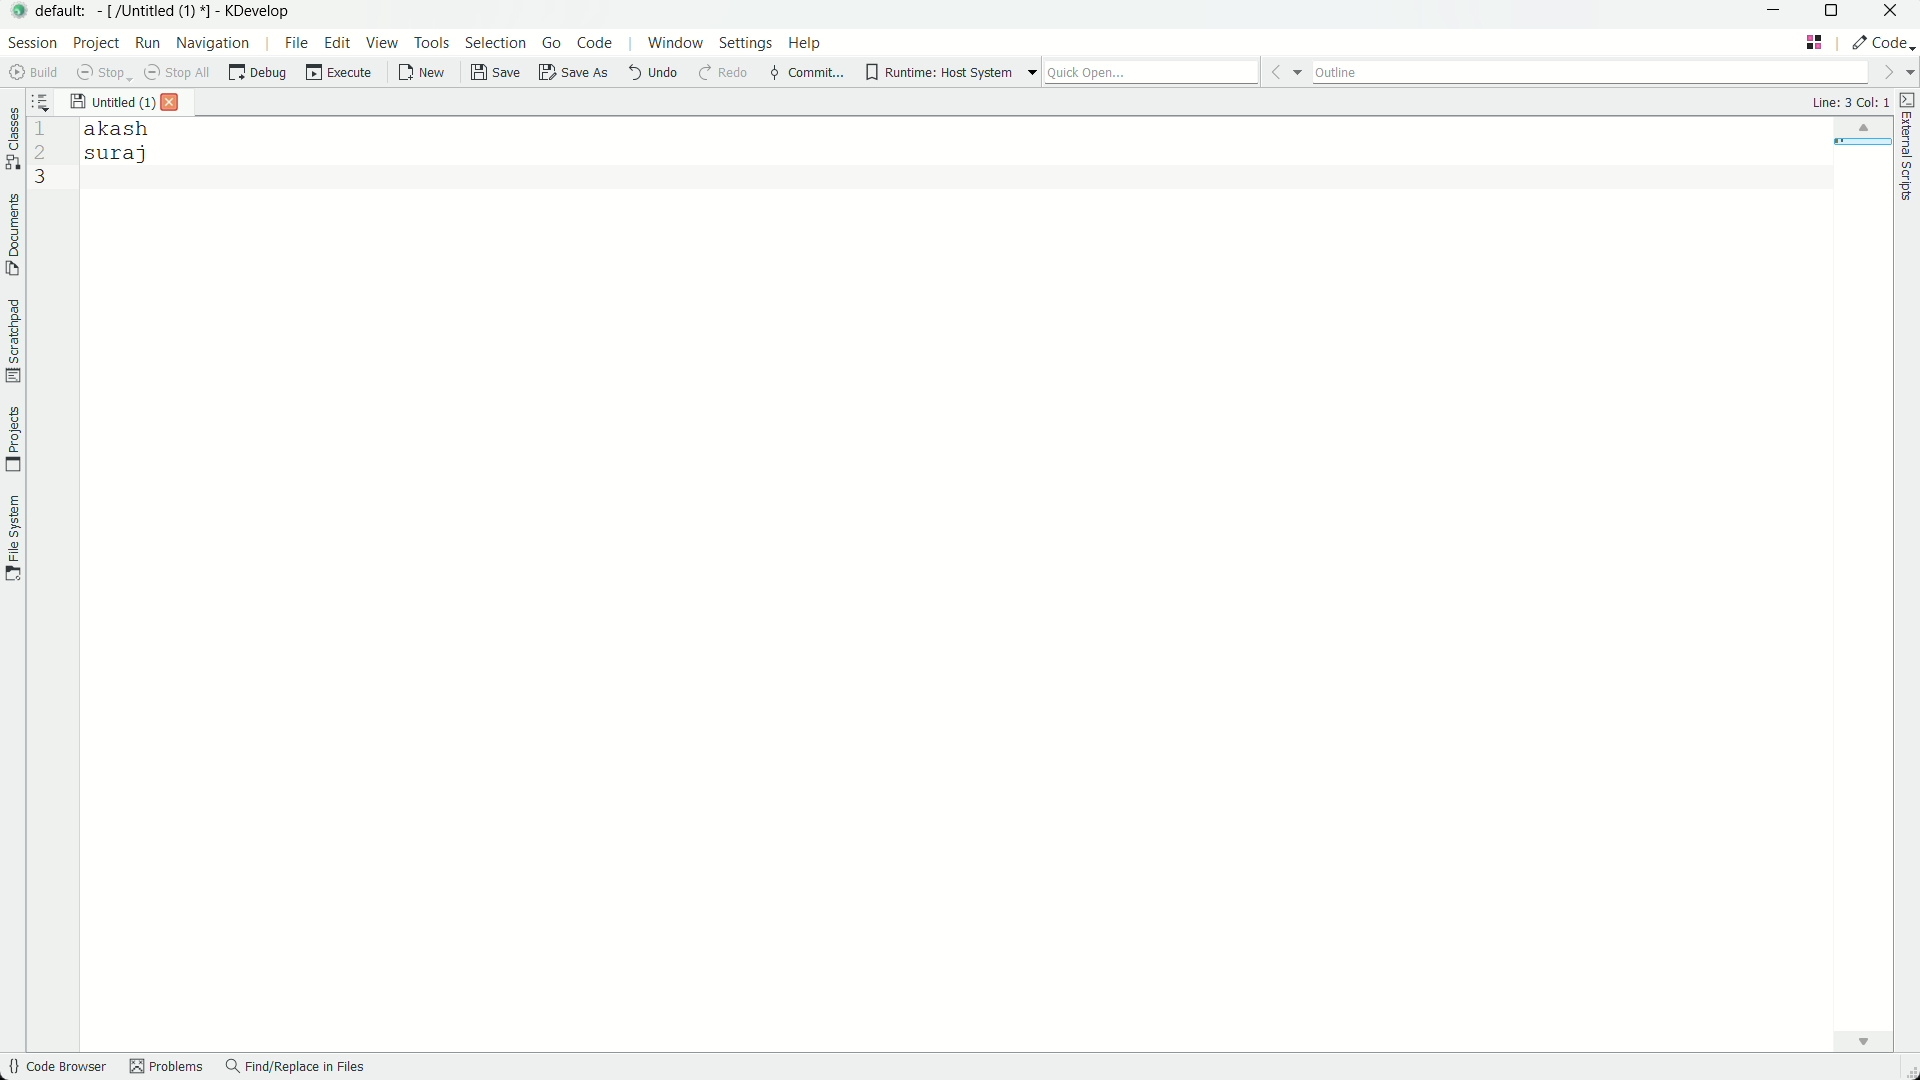 The width and height of the screenshot is (1920, 1080). What do you see at coordinates (163, 10) in the screenshot?
I see `app name and location - default: [/Untitled (1) *] - KDevelop` at bounding box center [163, 10].